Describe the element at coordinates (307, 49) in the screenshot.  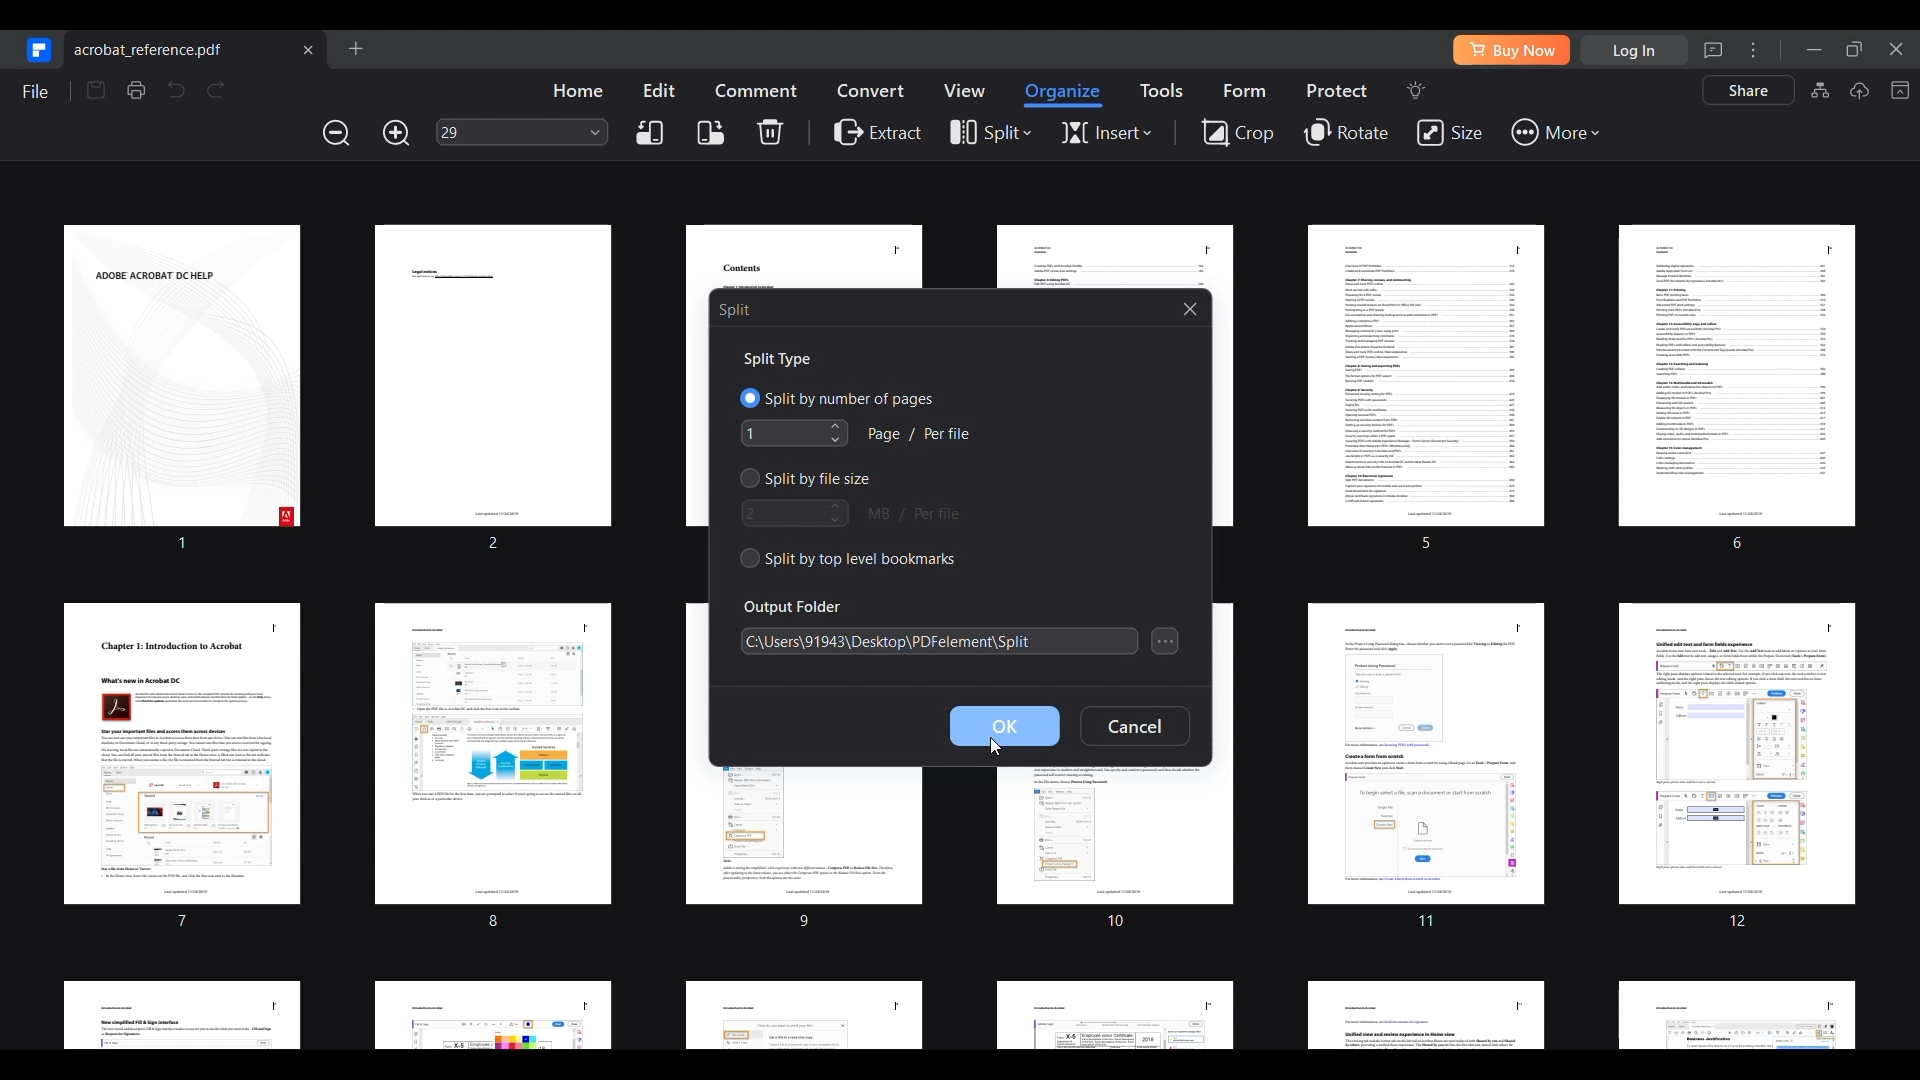
I see `Close current file` at that location.